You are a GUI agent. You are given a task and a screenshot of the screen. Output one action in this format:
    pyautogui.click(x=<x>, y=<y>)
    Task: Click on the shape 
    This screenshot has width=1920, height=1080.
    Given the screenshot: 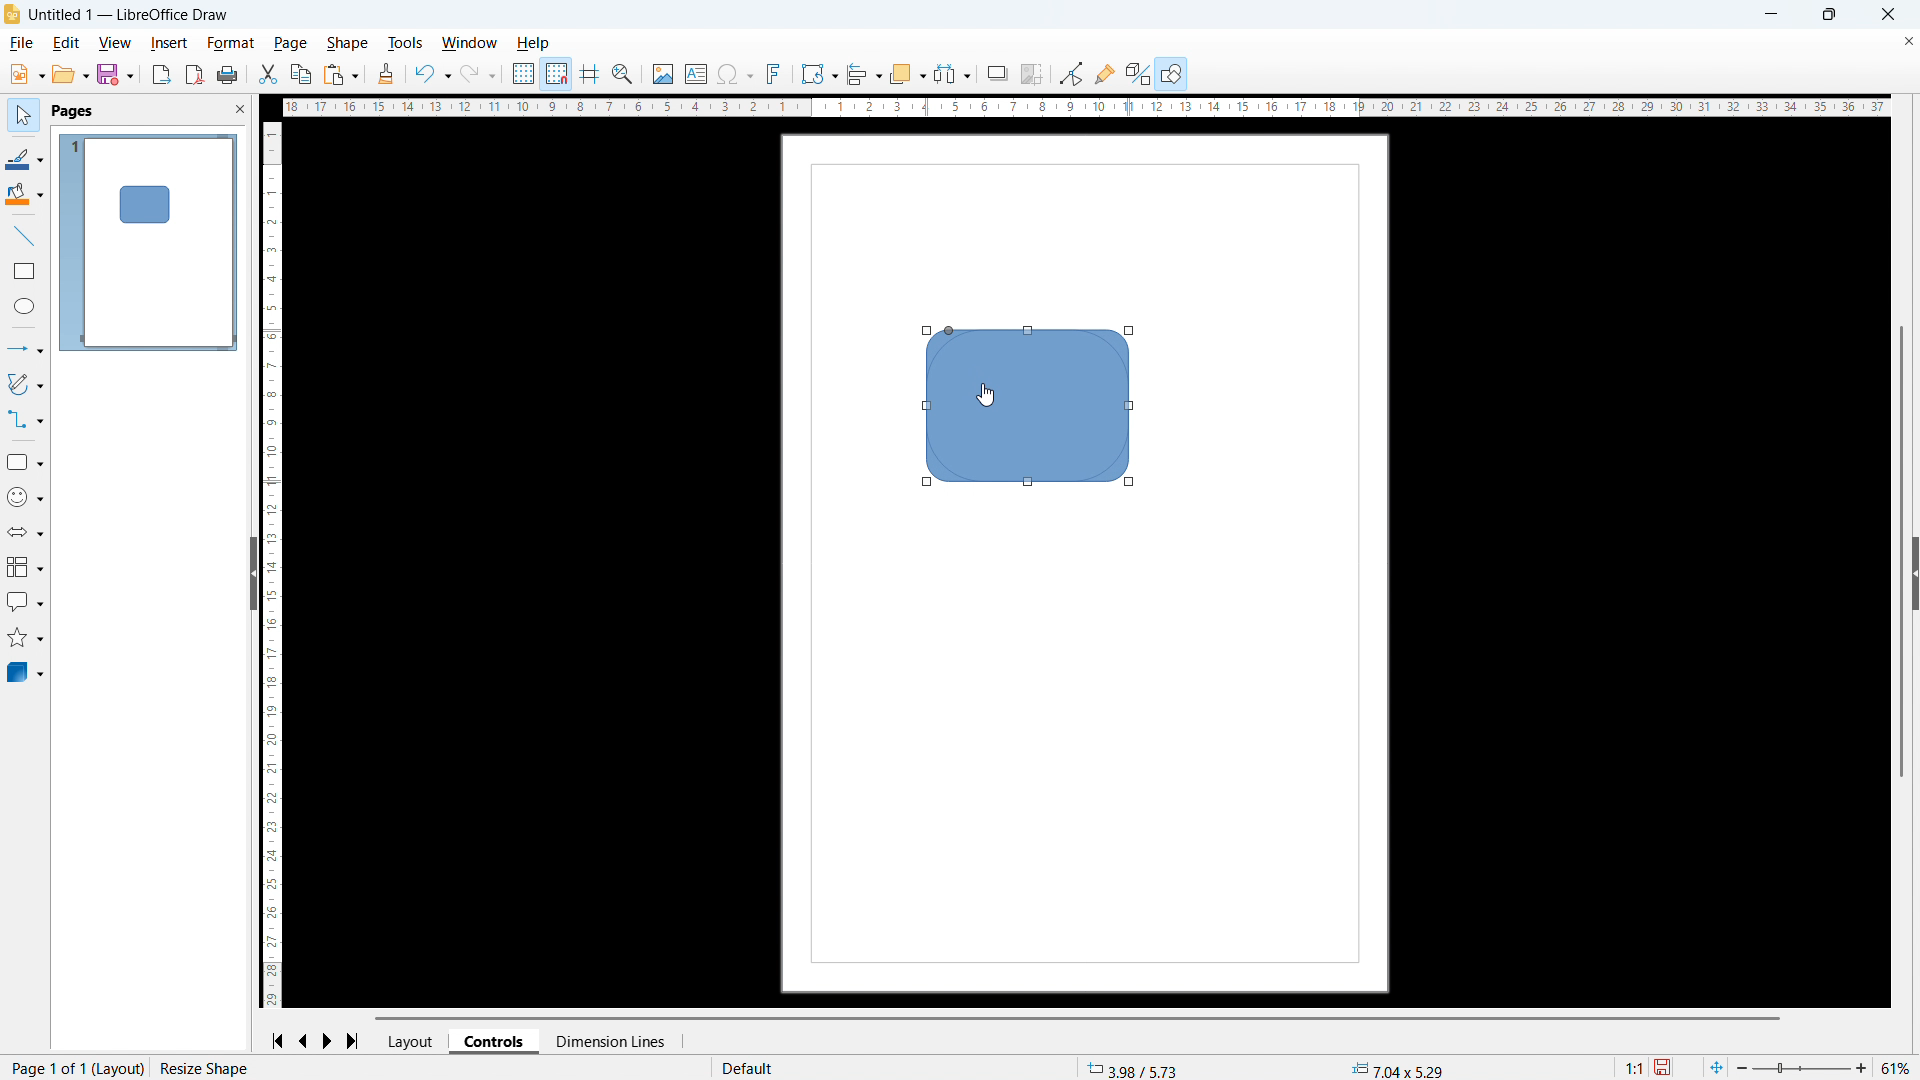 What is the action you would take?
    pyautogui.click(x=347, y=43)
    